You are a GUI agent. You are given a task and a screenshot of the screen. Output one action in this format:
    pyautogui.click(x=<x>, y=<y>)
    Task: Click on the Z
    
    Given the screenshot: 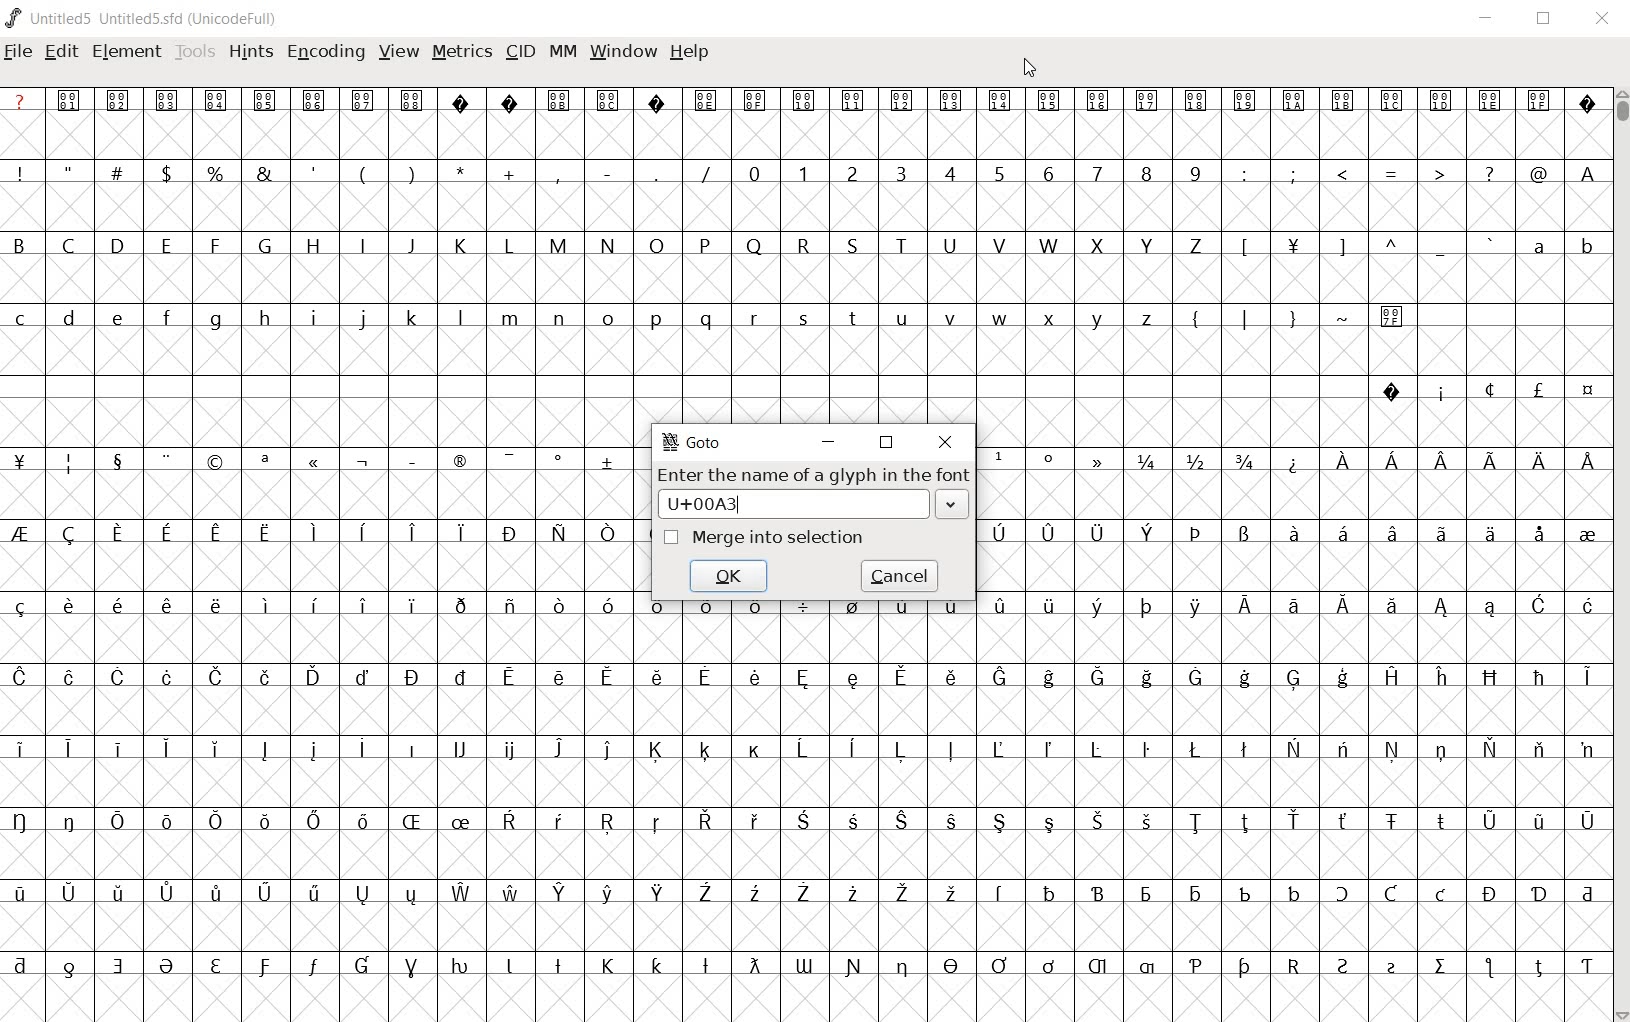 What is the action you would take?
    pyautogui.click(x=1196, y=247)
    